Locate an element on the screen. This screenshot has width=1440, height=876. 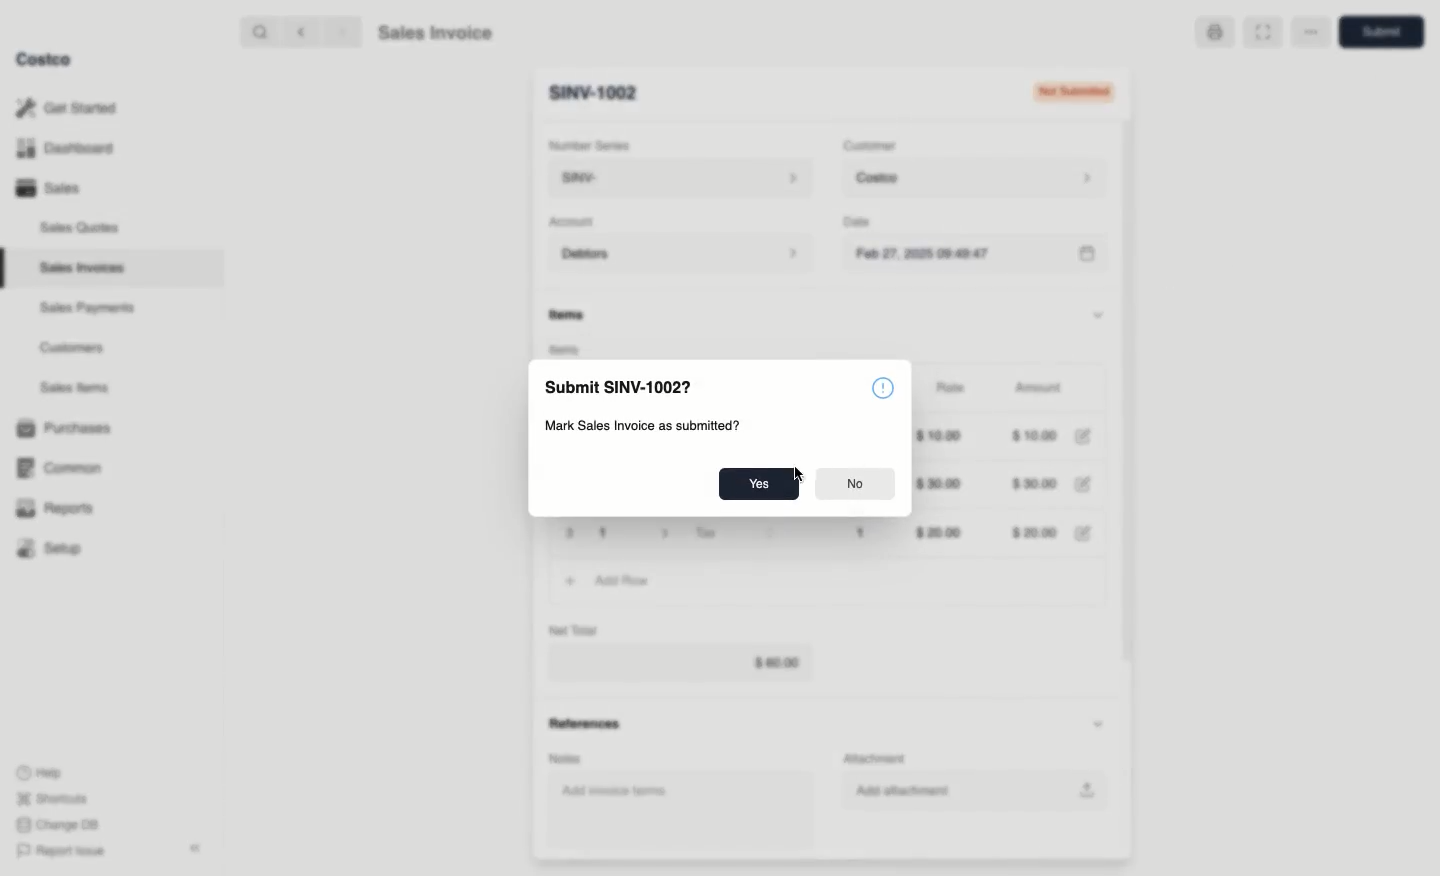
search is located at coordinates (256, 31).